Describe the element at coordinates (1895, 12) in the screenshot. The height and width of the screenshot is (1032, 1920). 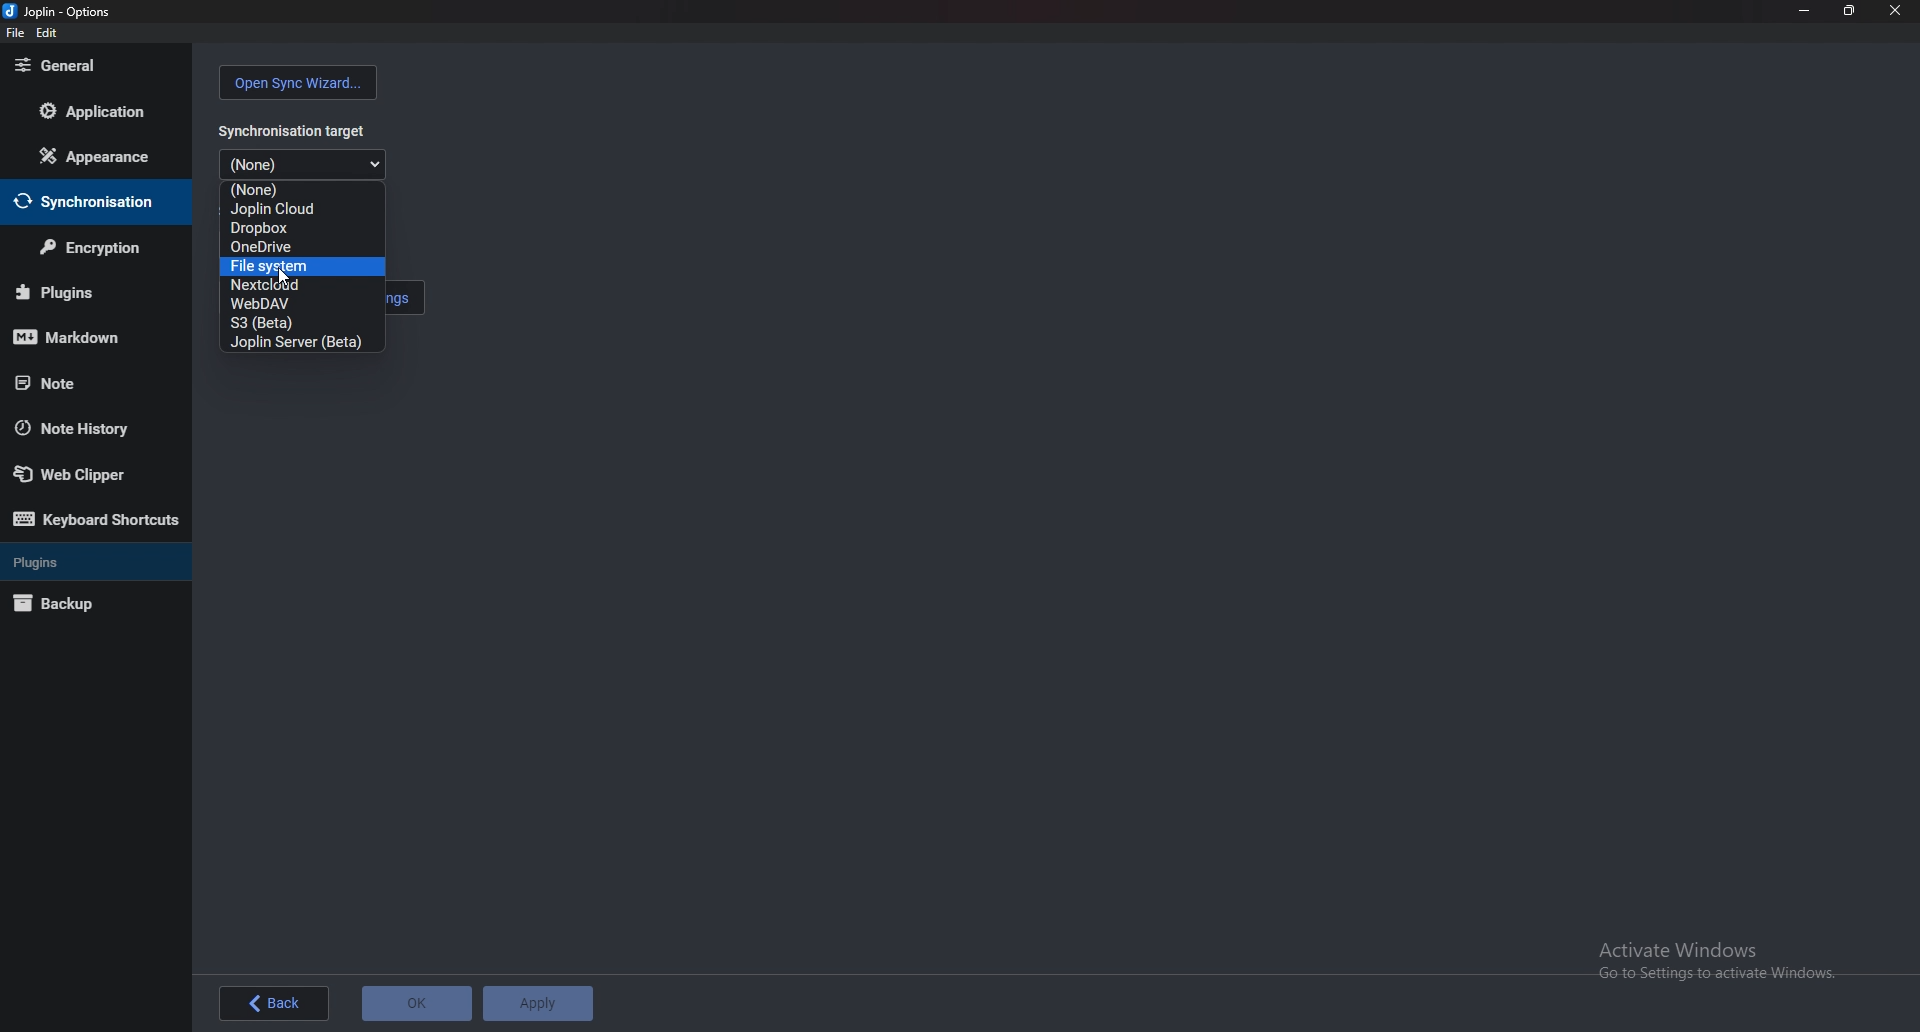
I see `close` at that location.